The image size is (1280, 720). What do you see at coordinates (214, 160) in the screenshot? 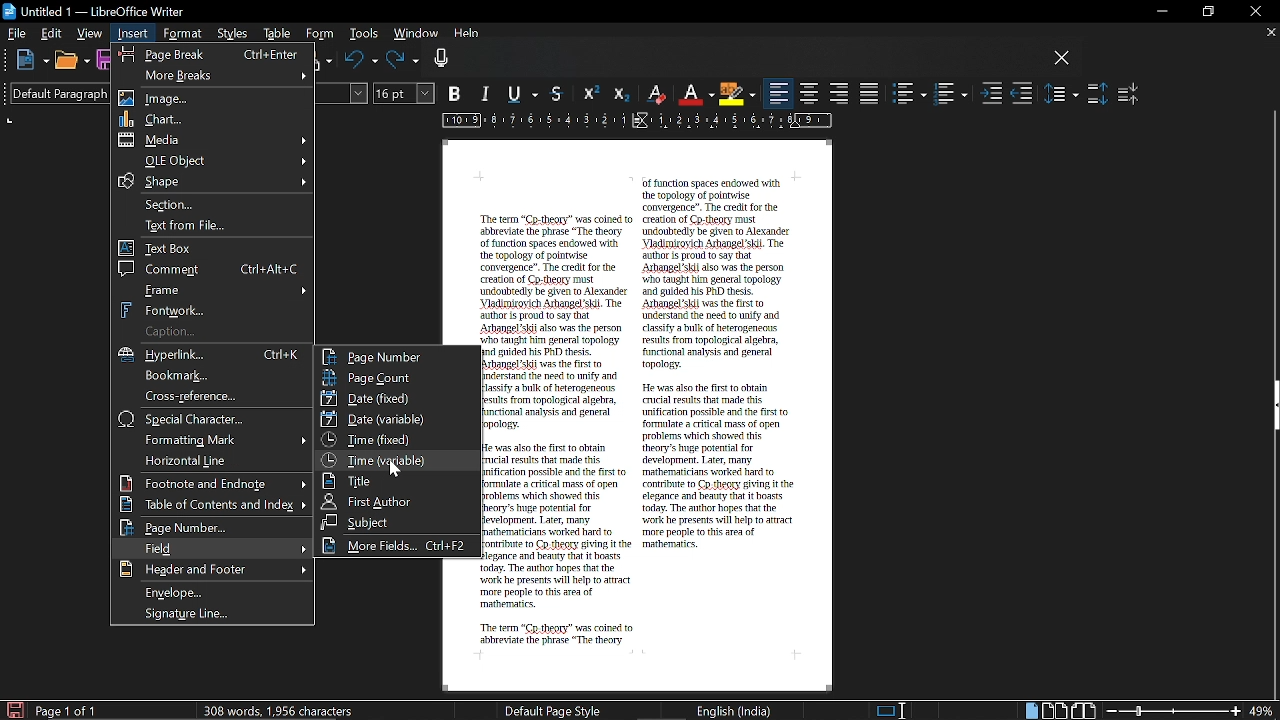
I see `OLE object` at bounding box center [214, 160].